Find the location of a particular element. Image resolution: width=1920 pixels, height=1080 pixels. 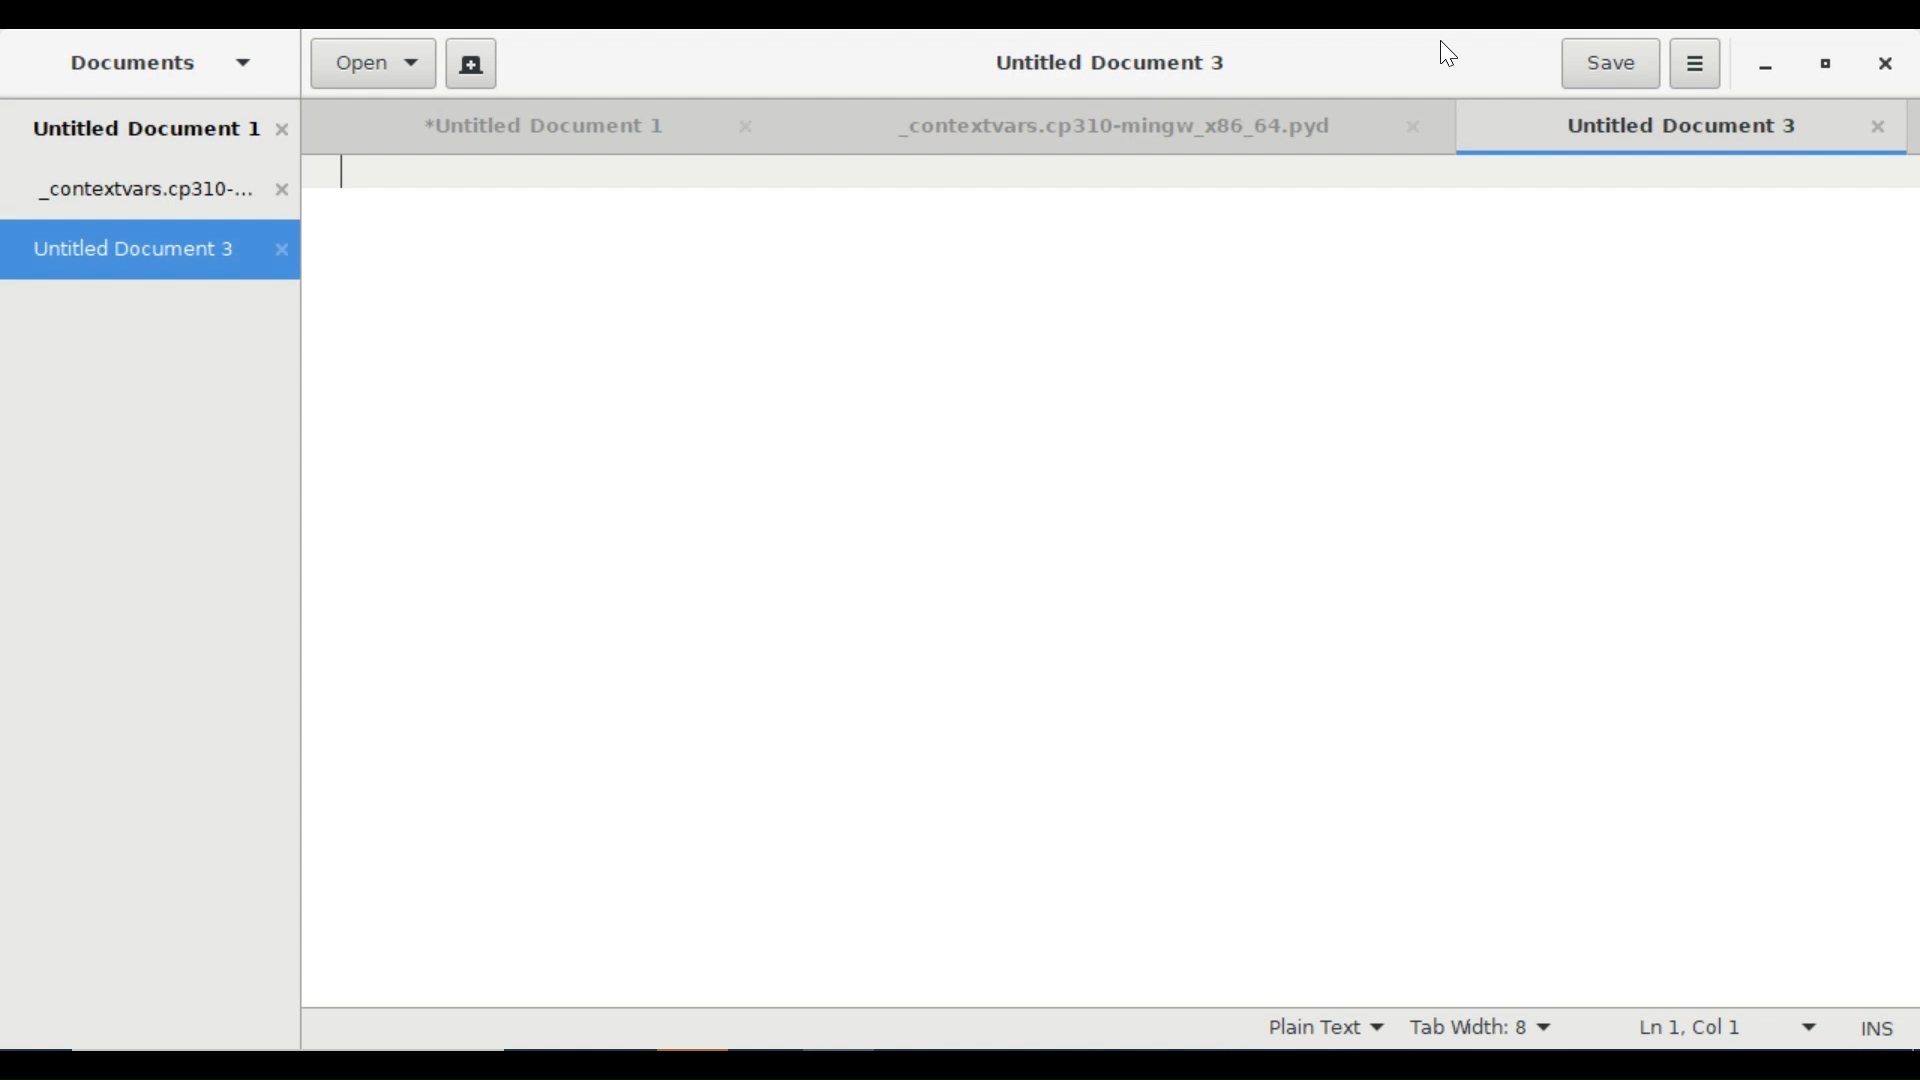

Text Entry Pane is located at coordinates (1111, 581).